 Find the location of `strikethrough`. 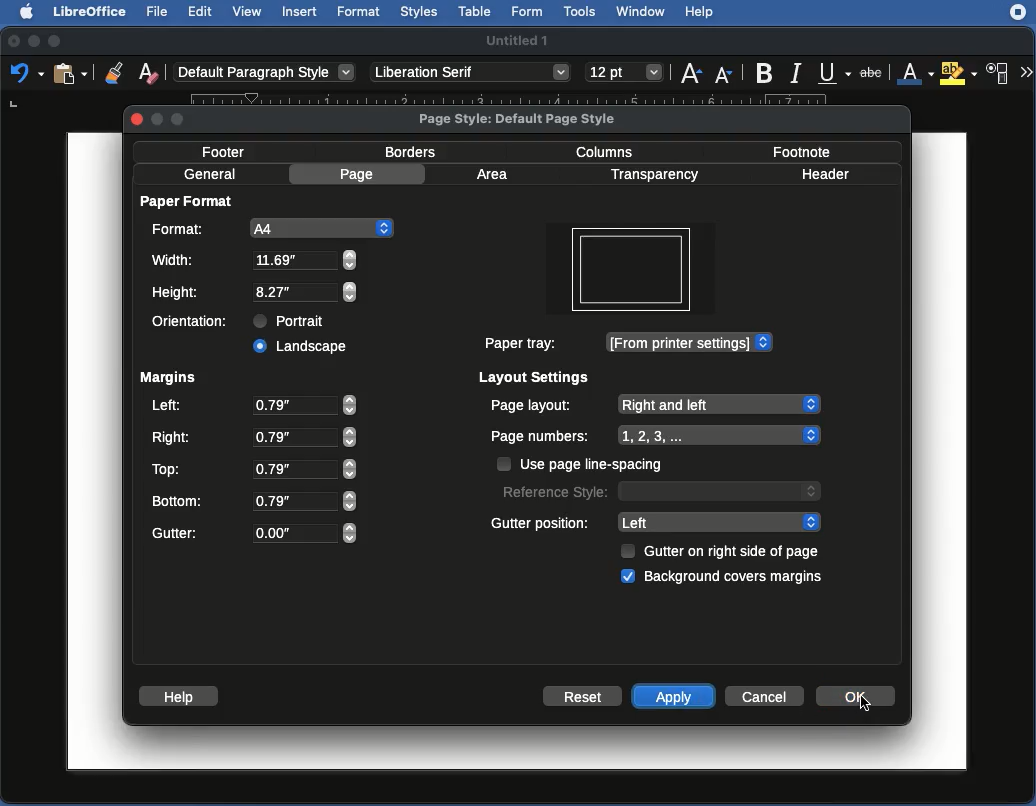

strikethrough is located at coordinates (871, 70).